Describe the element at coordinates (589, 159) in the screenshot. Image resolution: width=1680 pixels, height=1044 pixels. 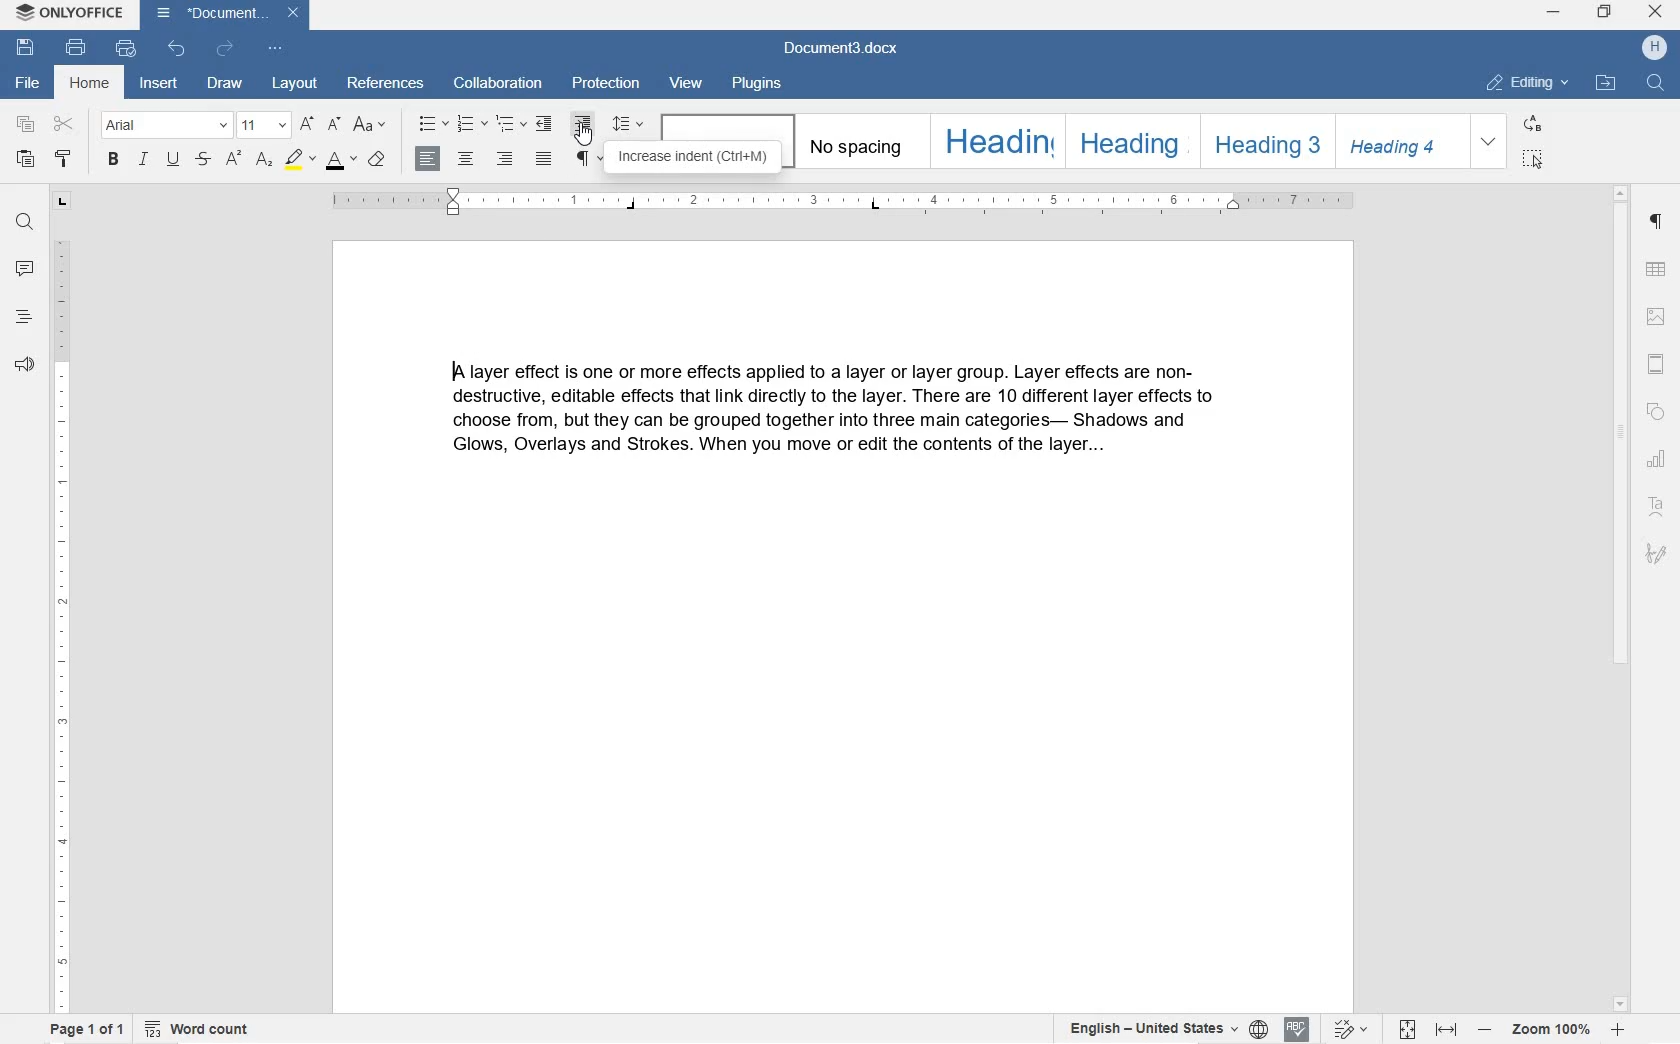
I see `NONPRINTING CHARACTERS` at that location.